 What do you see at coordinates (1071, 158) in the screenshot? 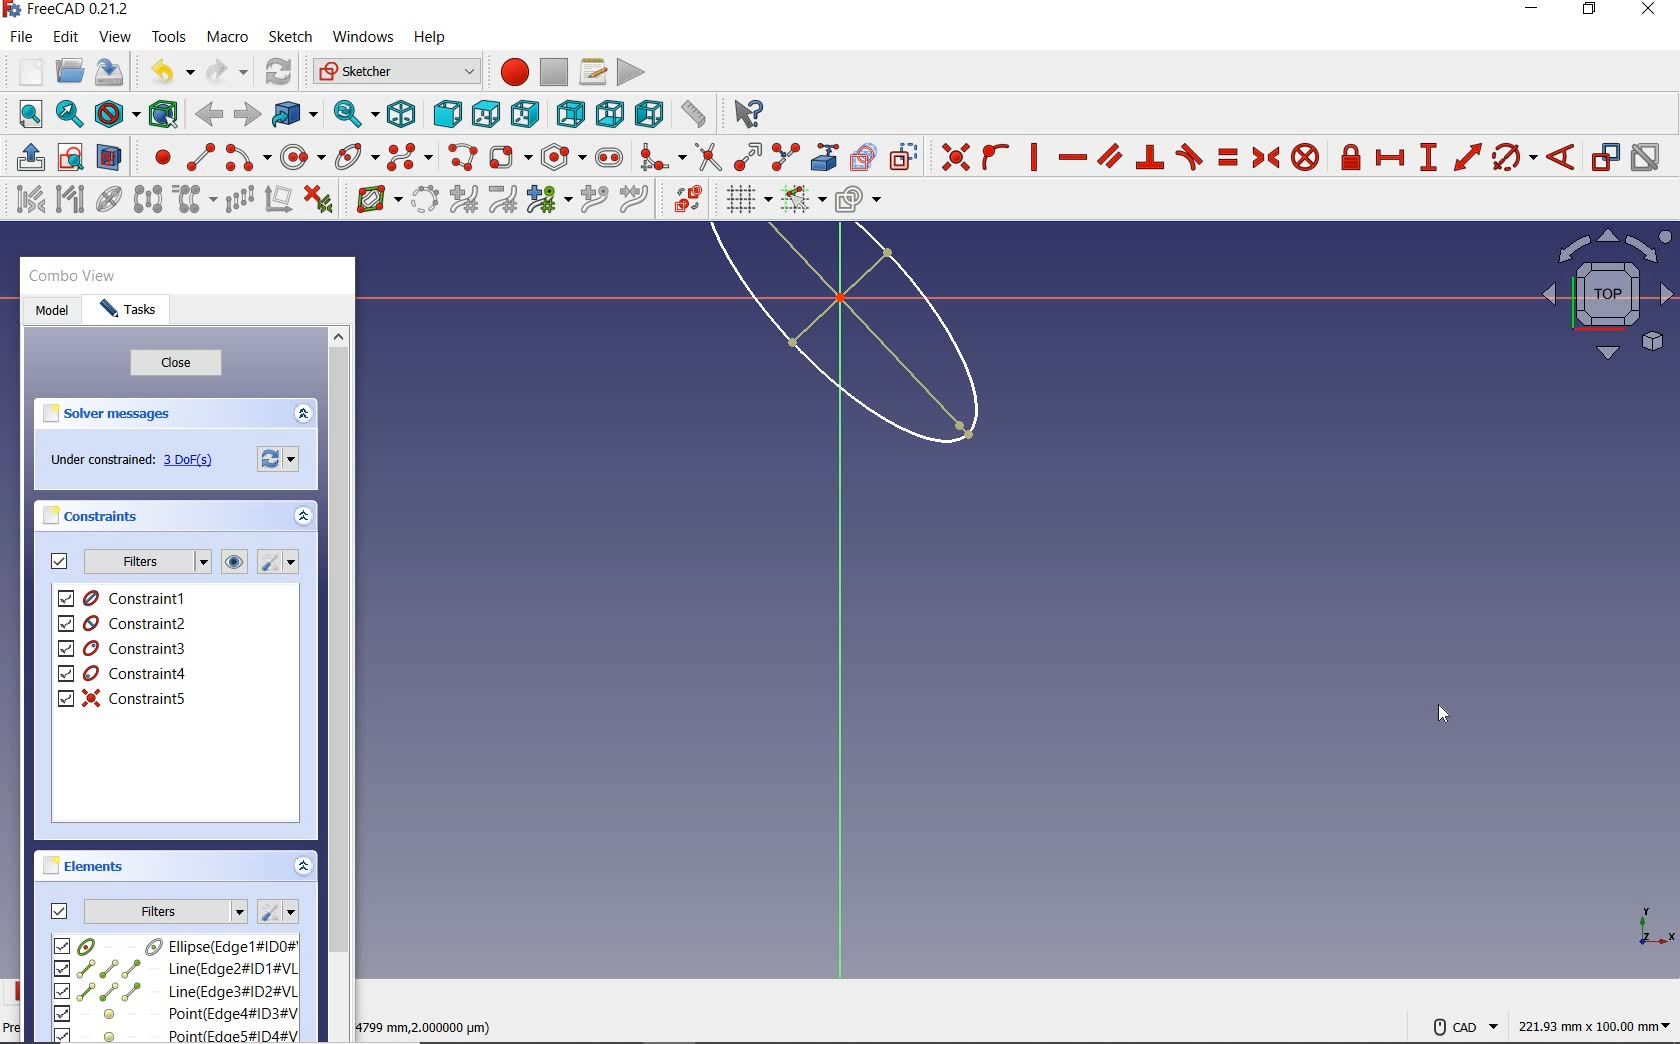
I see `constrain horizontally` at bounding box center [1071, 158].